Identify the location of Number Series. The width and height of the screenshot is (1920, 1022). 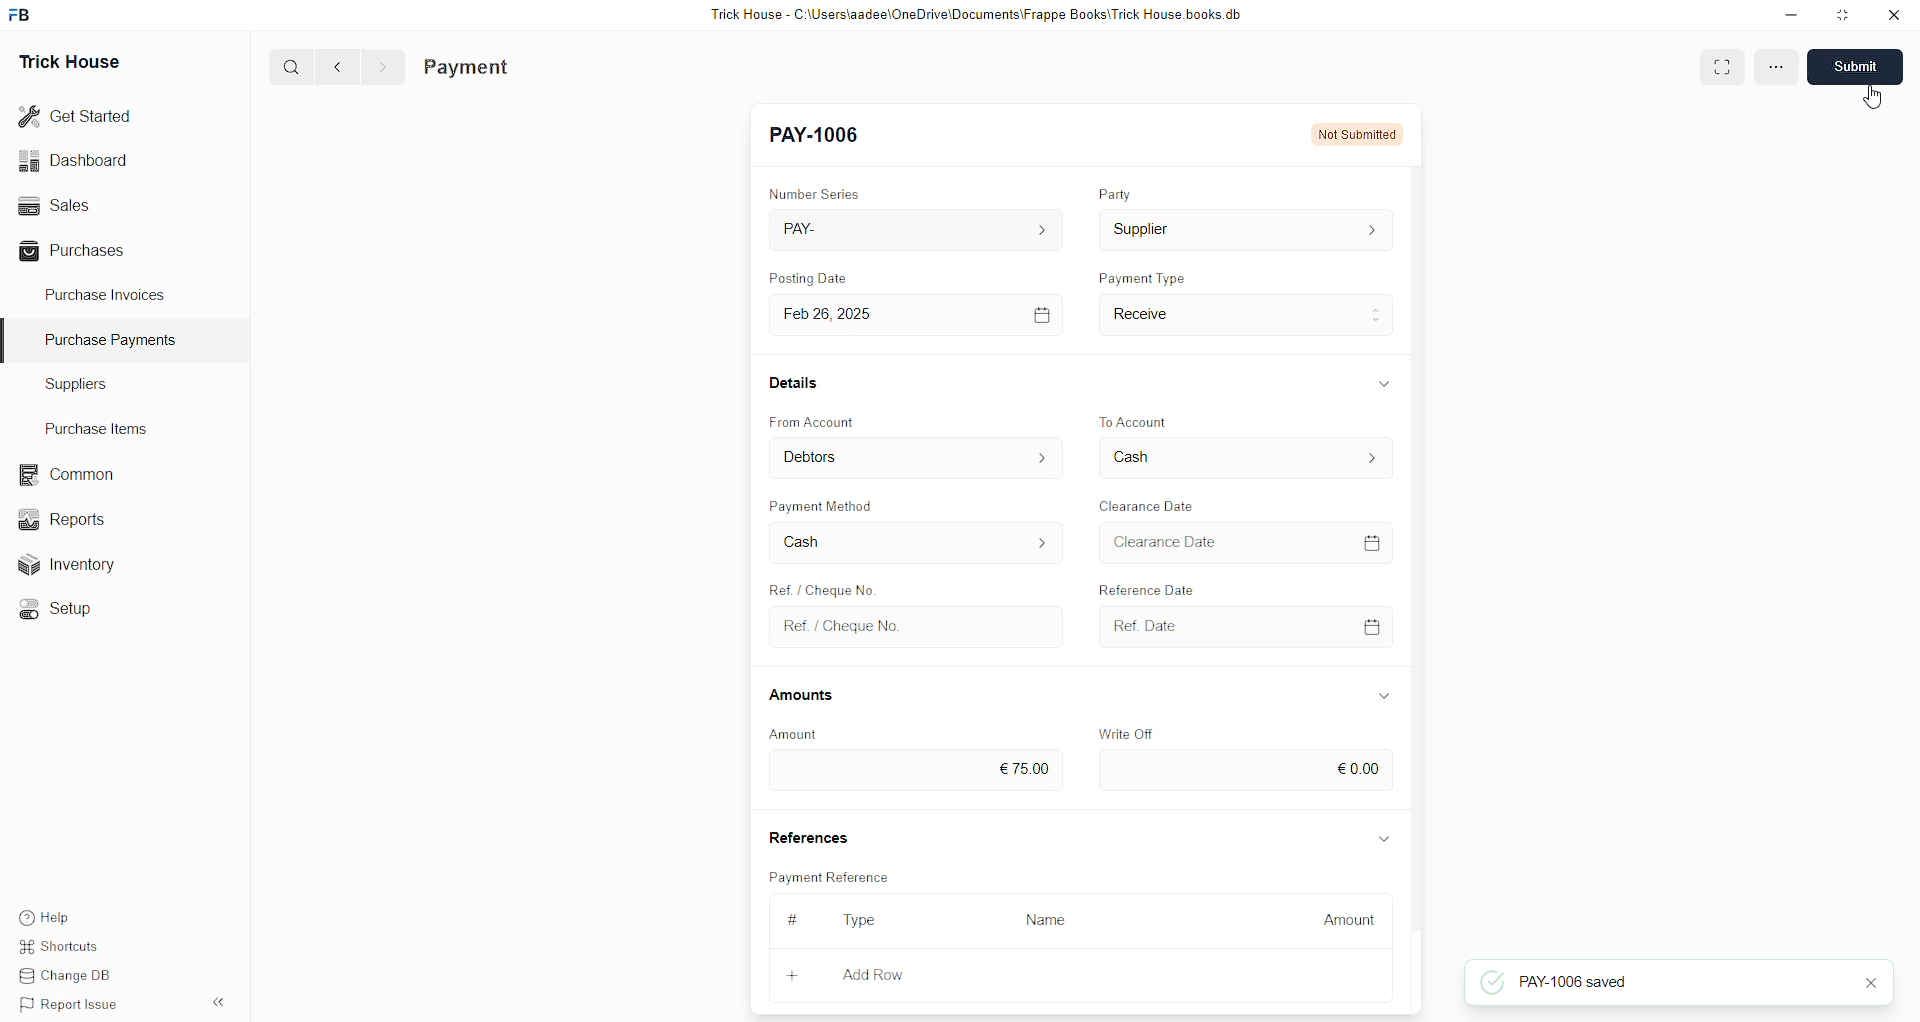
(814, 191).